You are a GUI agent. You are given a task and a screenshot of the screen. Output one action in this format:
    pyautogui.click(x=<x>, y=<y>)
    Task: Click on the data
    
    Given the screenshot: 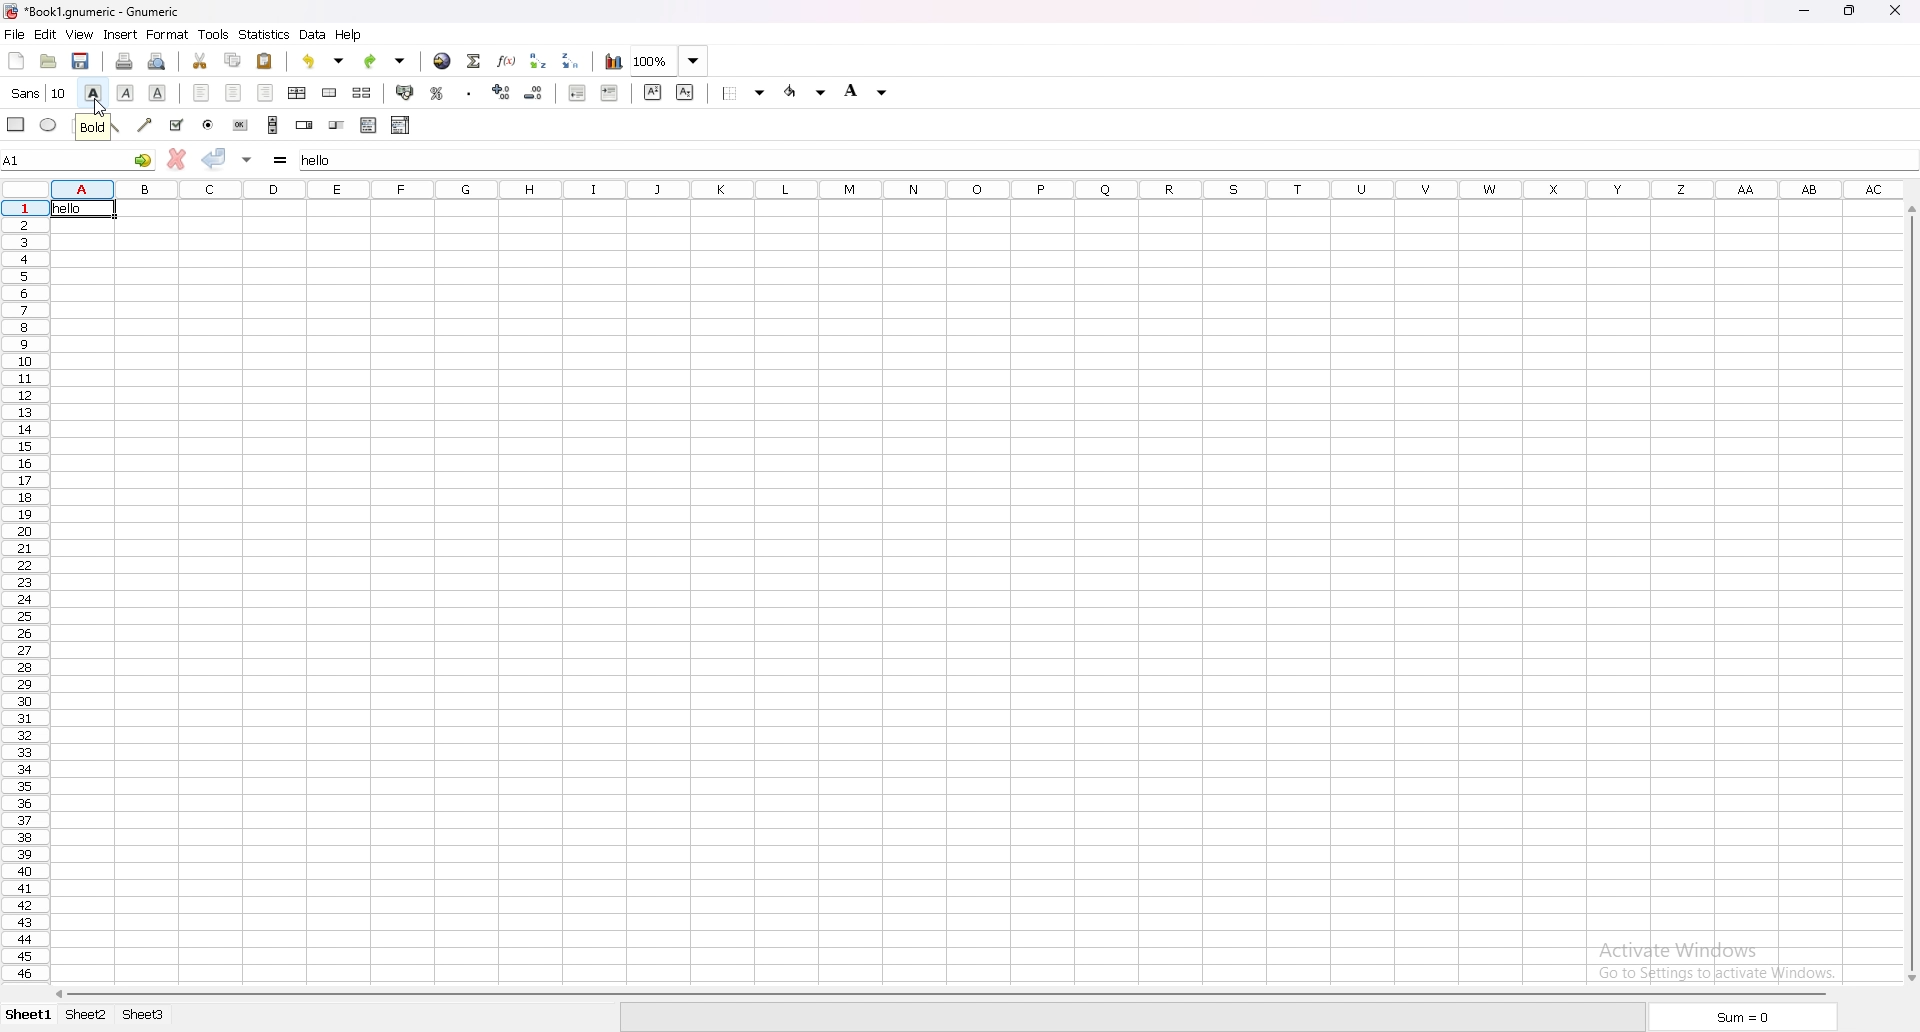 What is the action you would take?
    pyautogui.click(x=314, y=34)
    